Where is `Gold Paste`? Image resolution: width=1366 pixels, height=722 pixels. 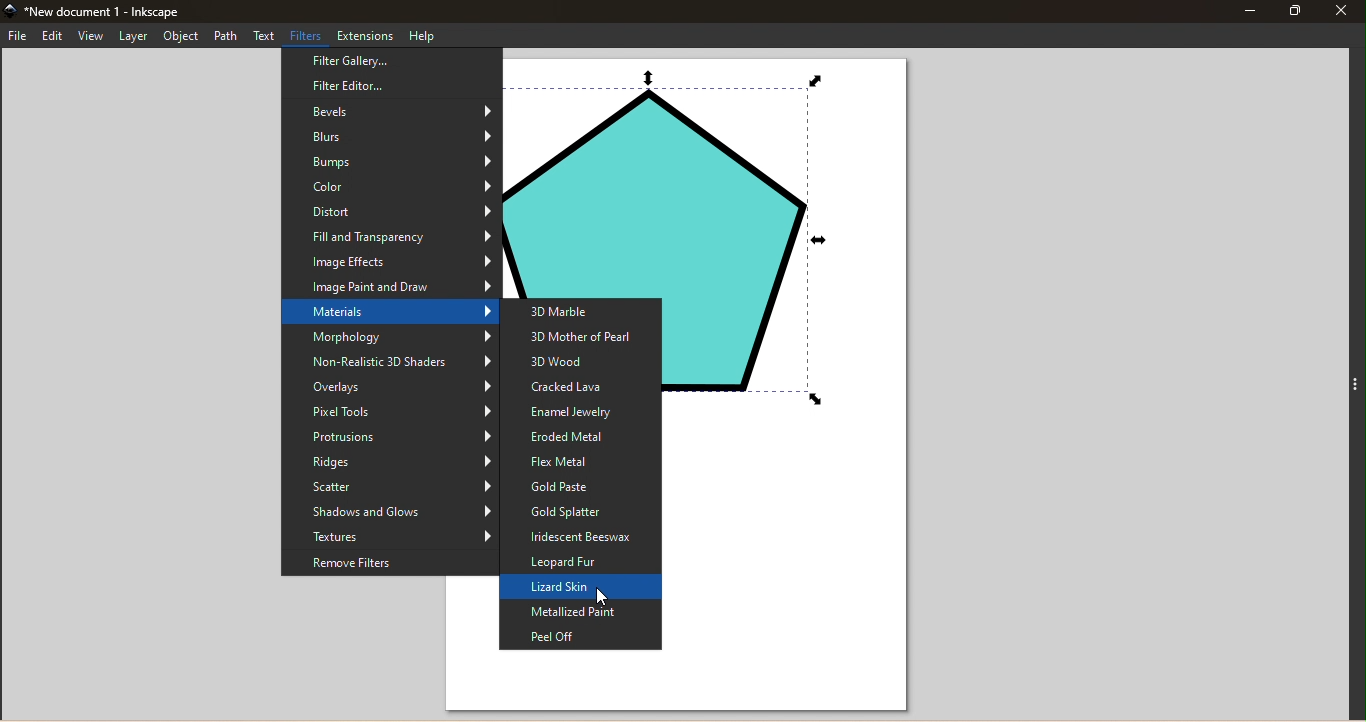 Gold Paste is located at coordinates (580, 487).